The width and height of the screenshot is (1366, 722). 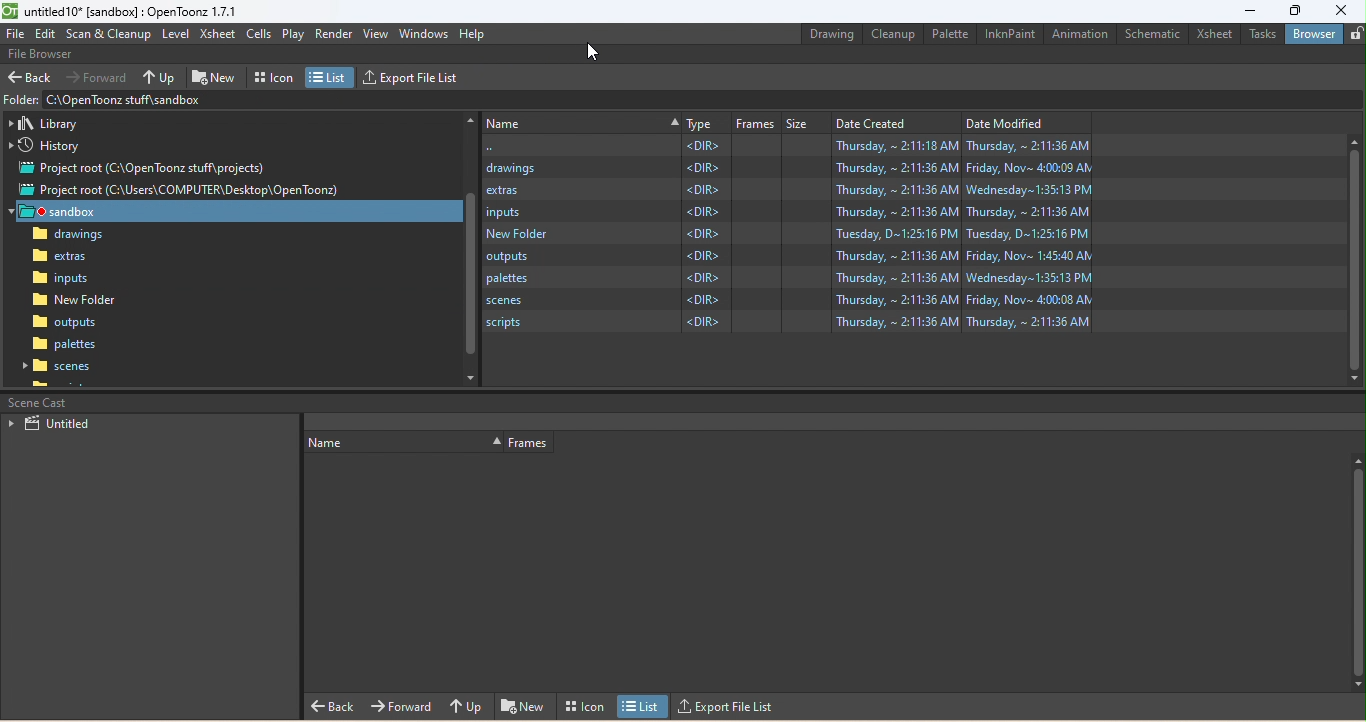 What do you see at coordinates (65, 258) in the screenshot?
I see `extras` at bounding box center [65, 258].